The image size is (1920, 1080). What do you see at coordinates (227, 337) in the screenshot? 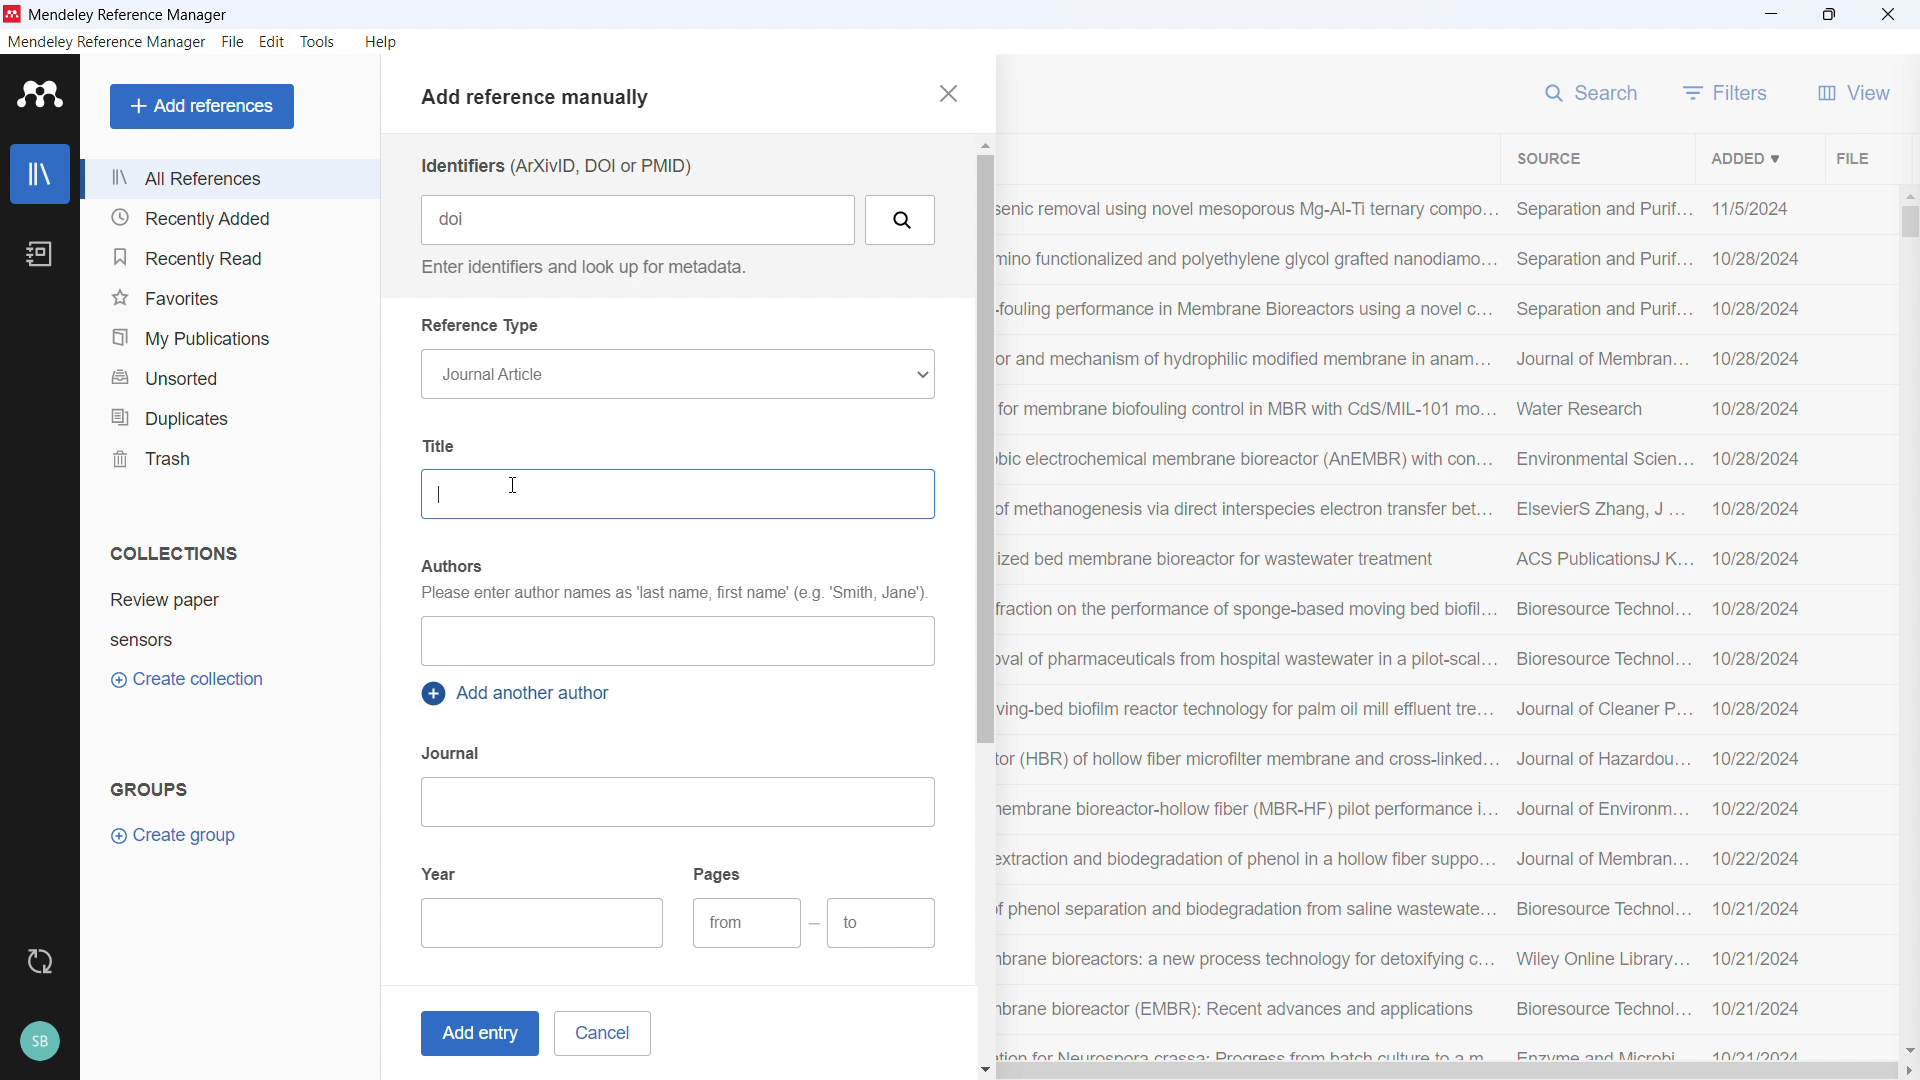
I see `My publications ` at bounding box center [227, 337].